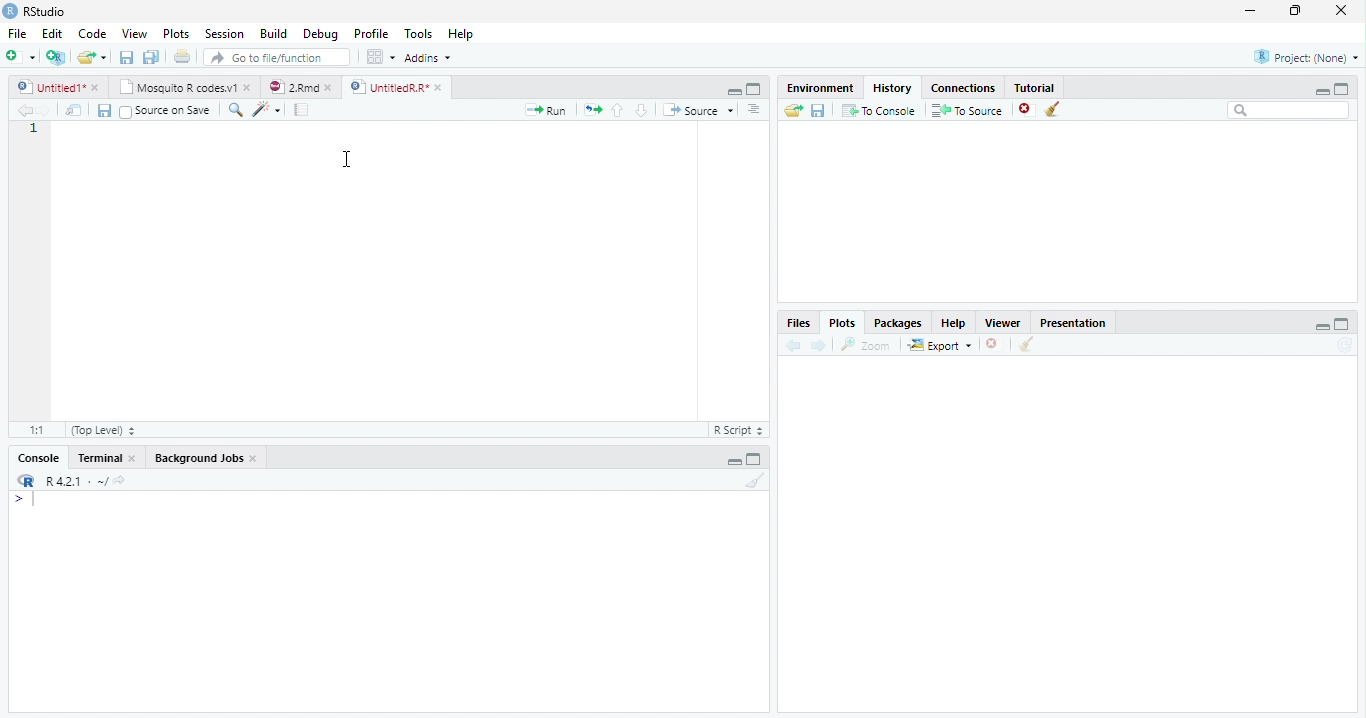 Image resolution: width=1366 pixels, height=718 pixels. Describe the element at coordinates (379, 56) in the screenshot. I see `Workplace panes` at that location.